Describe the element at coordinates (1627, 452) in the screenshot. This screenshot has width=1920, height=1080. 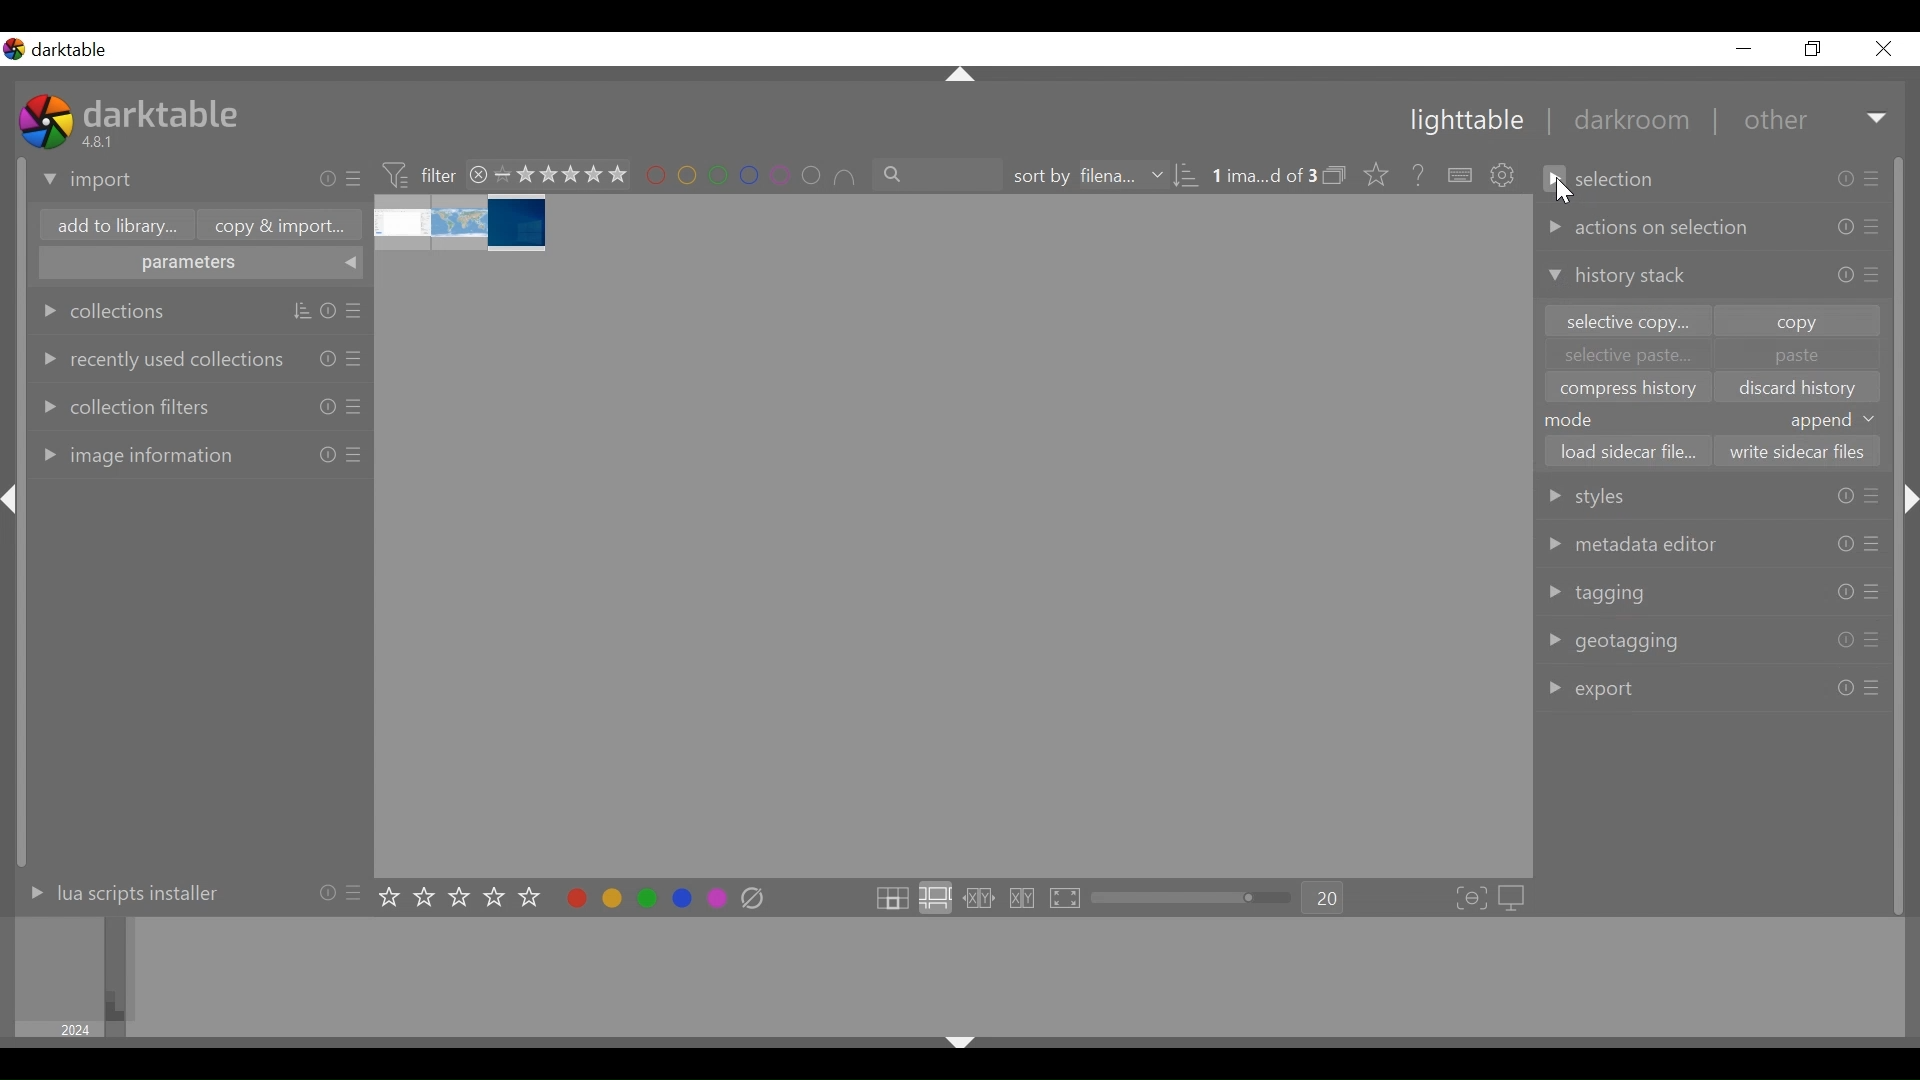
I see `load sidebar file` at that location.